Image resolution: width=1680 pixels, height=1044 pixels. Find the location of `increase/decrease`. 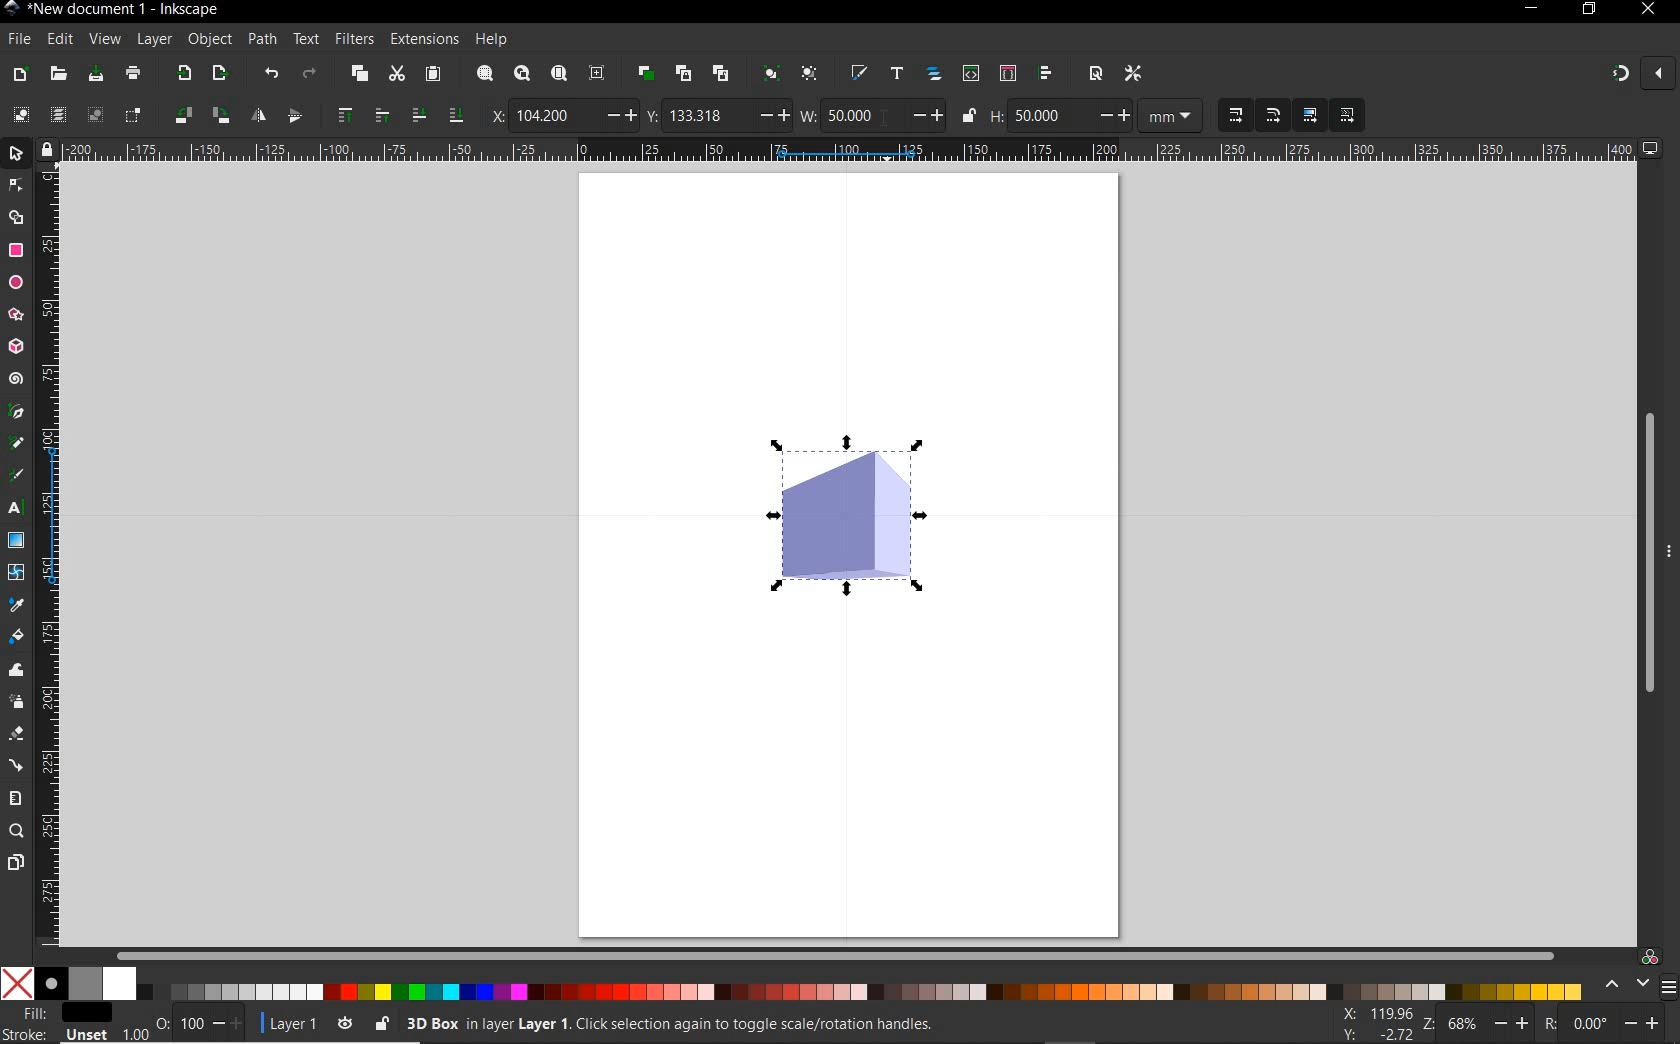

increase/decrease is located at coordinates (1511, 1026).